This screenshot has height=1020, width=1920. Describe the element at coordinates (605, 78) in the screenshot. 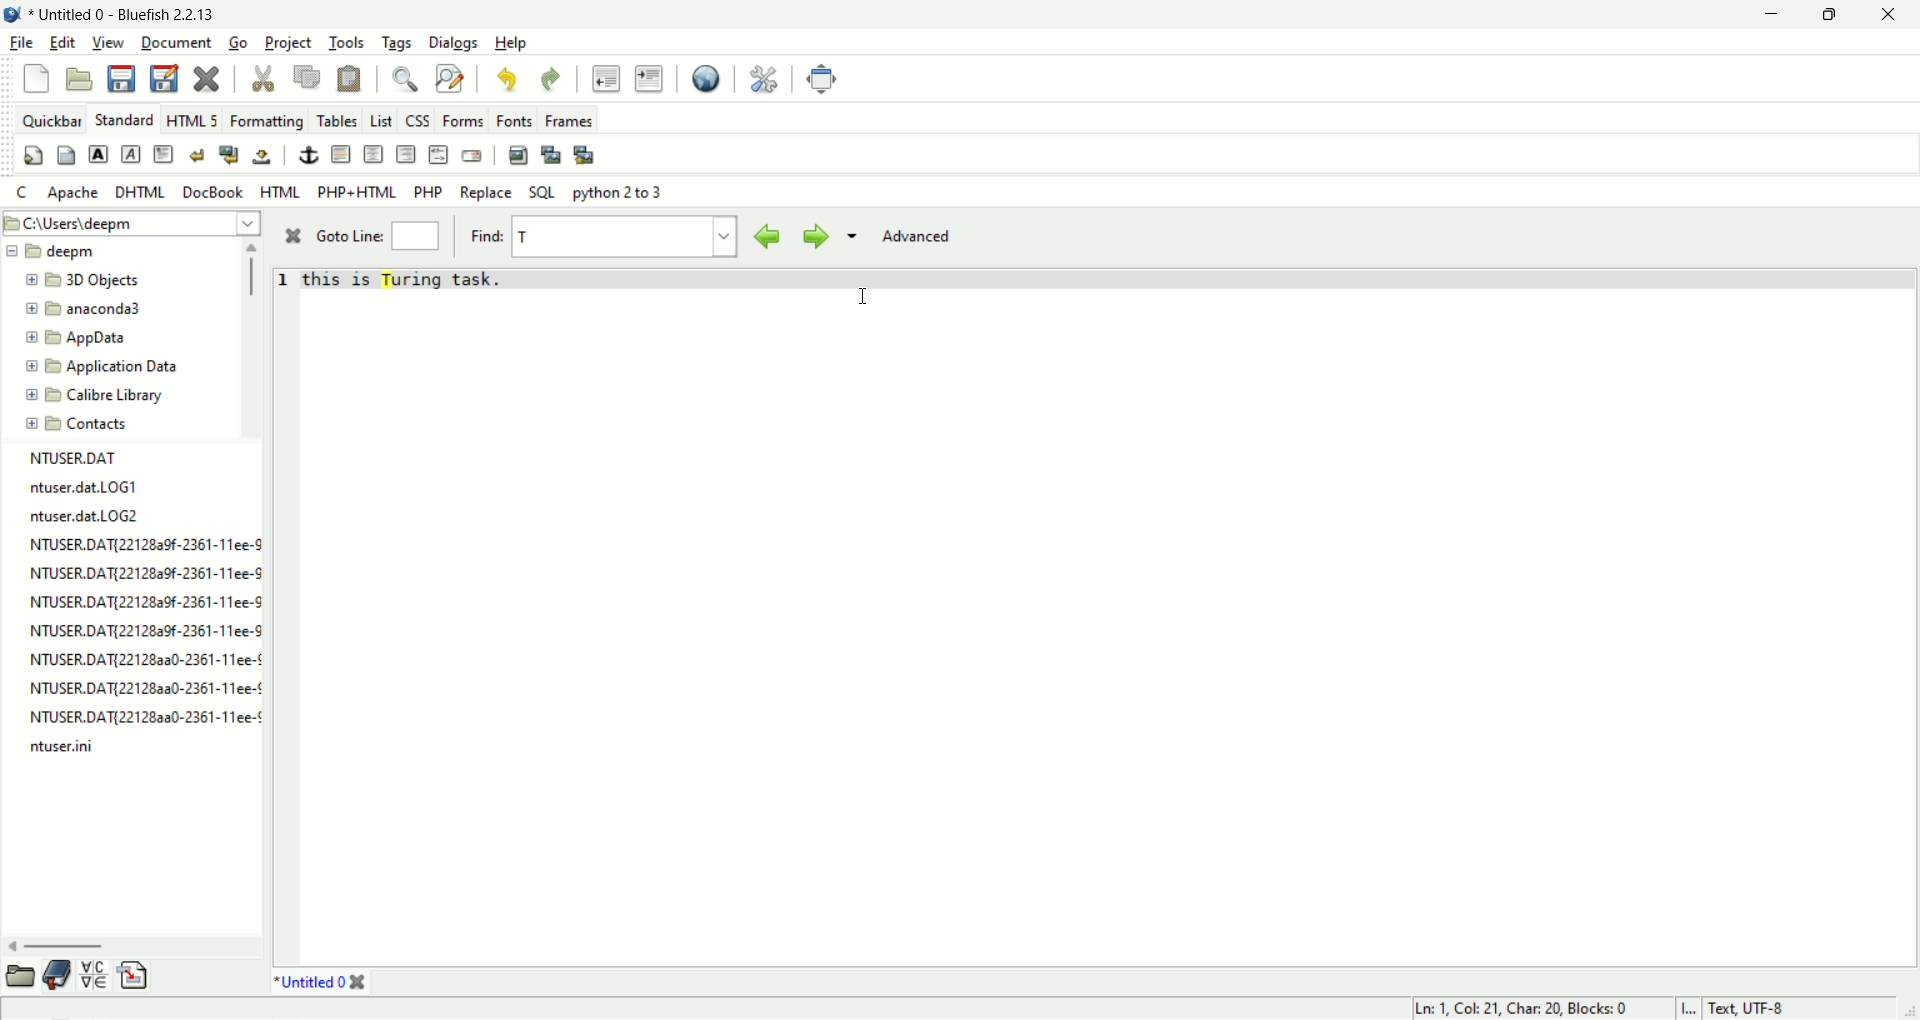

I see `unident` at that location.